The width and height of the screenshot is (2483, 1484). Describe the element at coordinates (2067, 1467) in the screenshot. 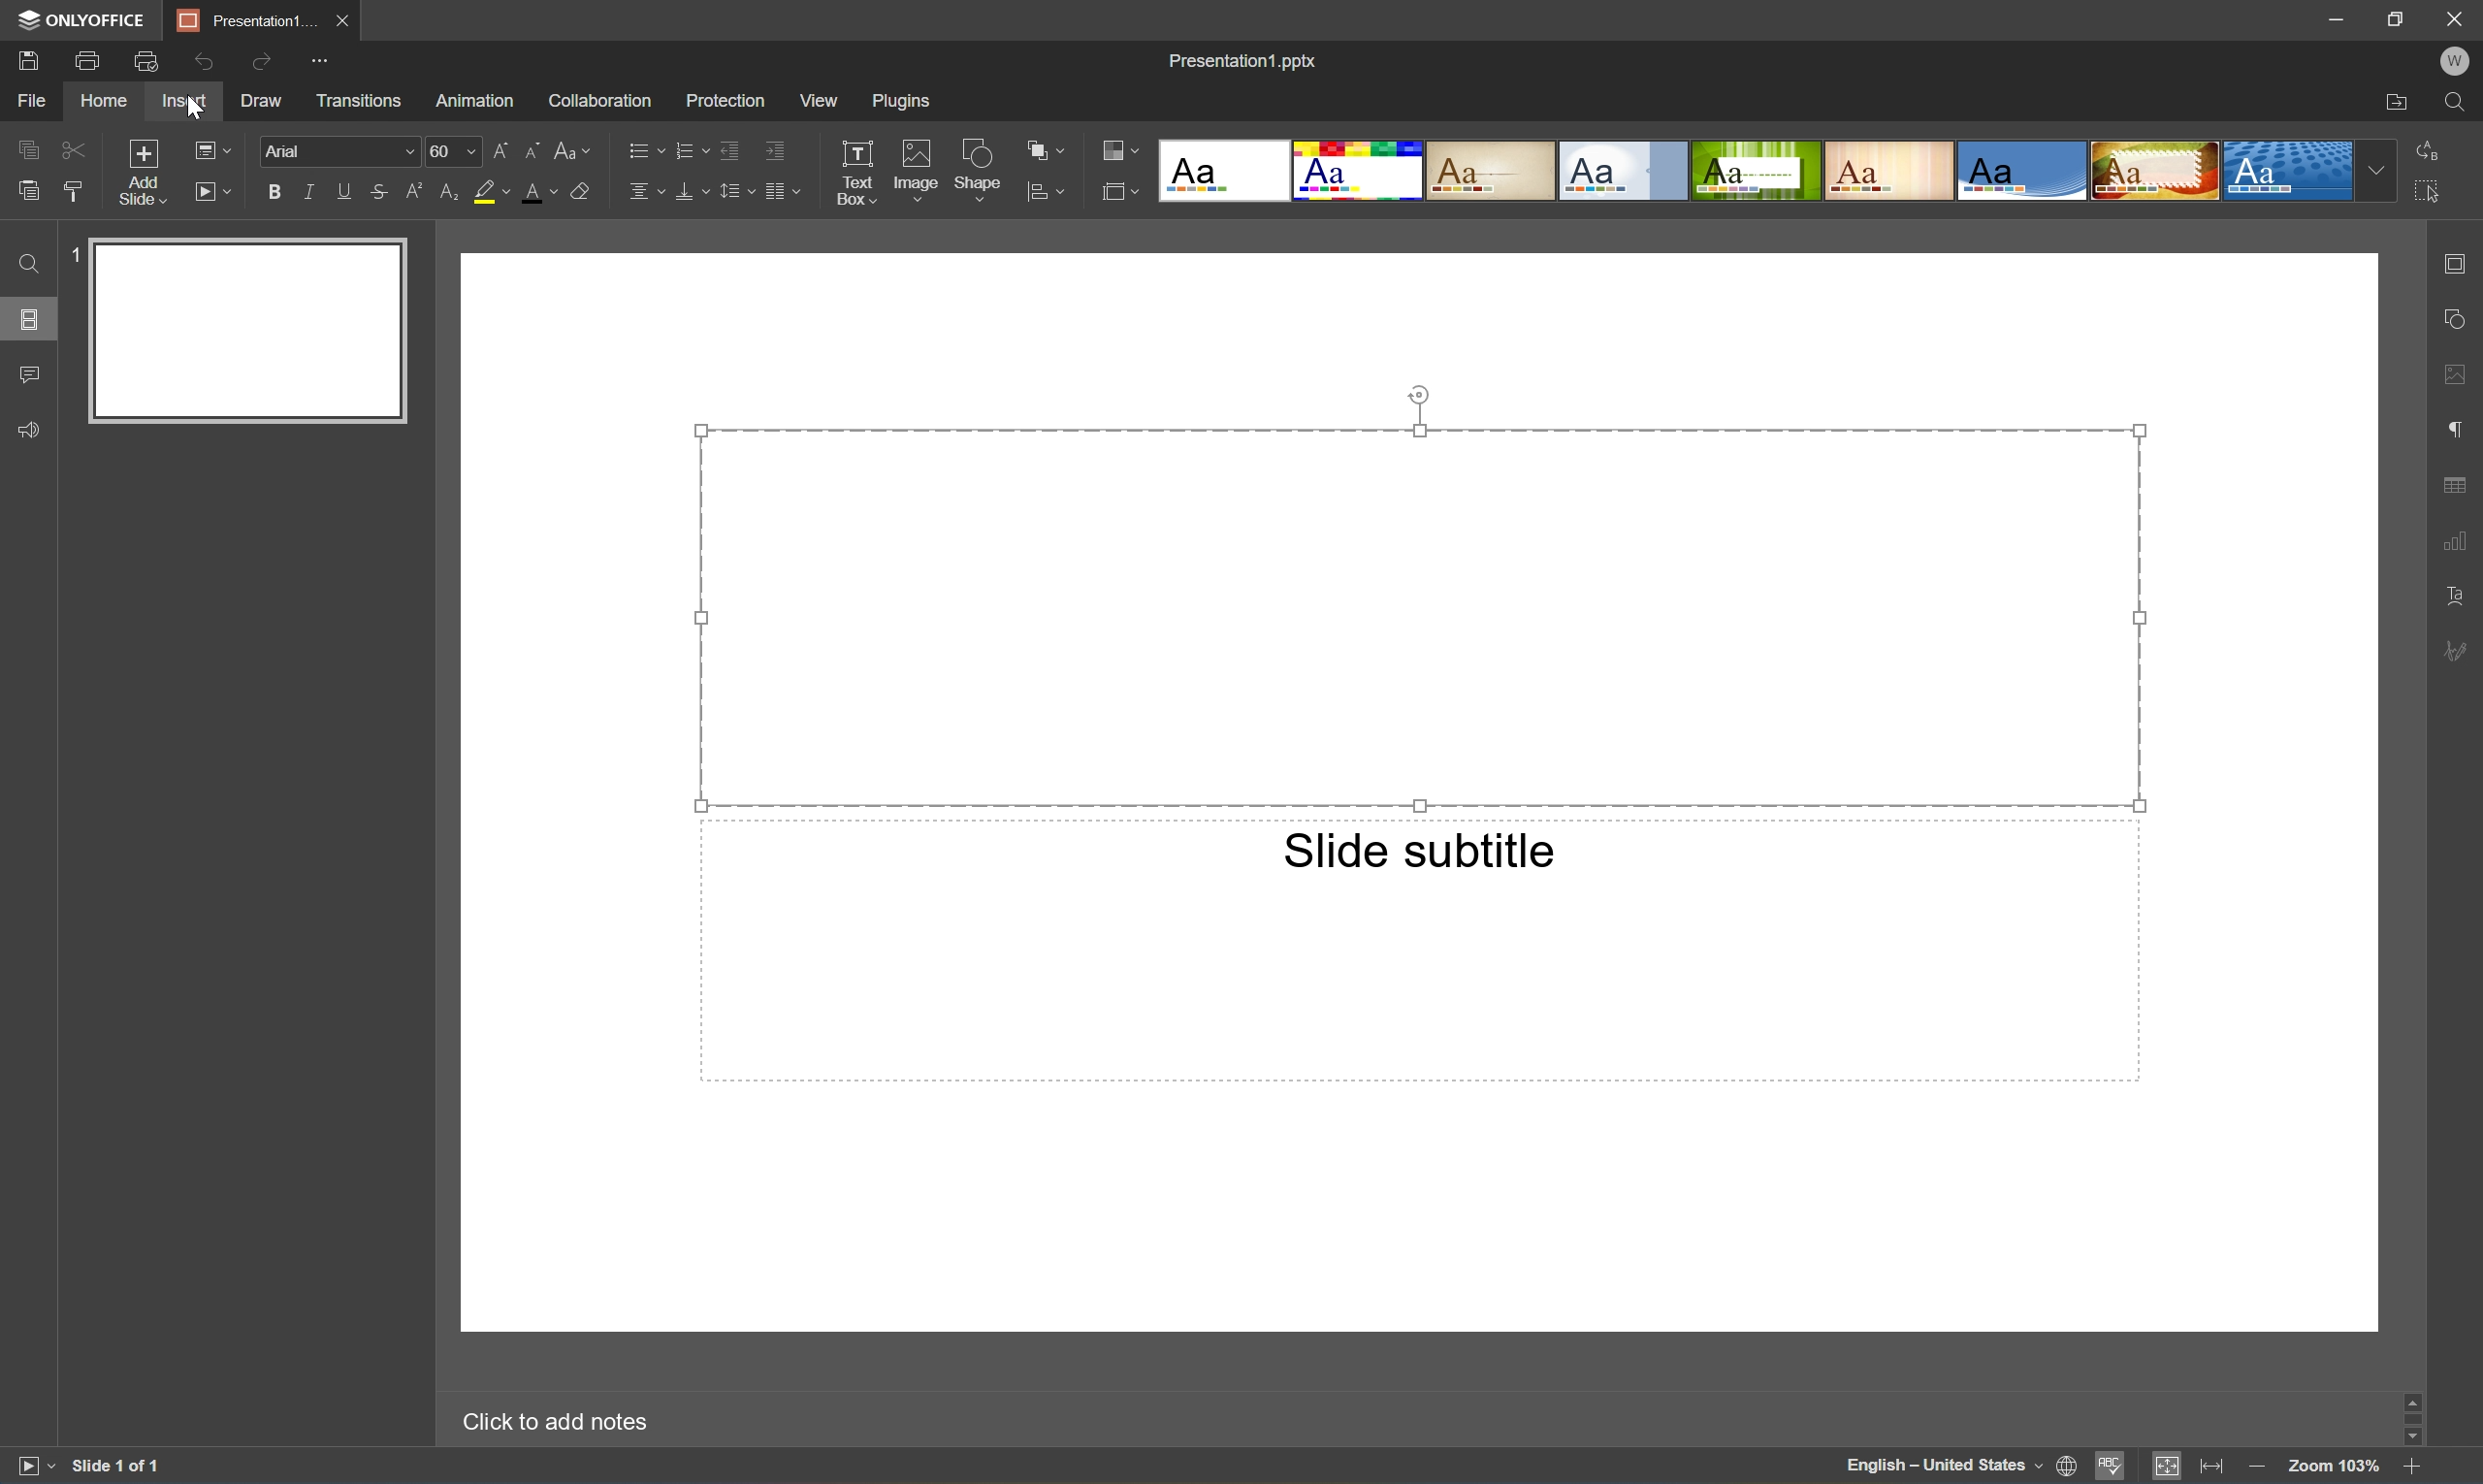

I see `Set document language` at that location.